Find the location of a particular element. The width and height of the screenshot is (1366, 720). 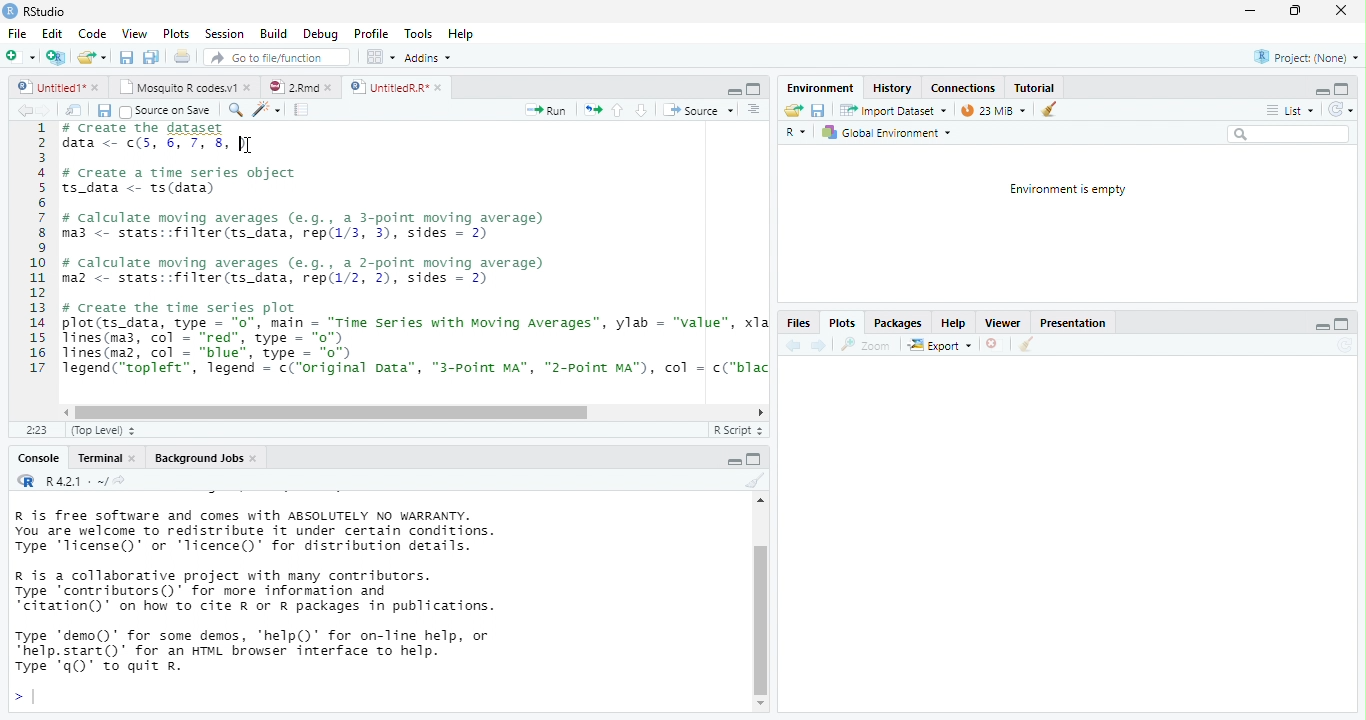

1 # Create the dataset 2 data <- c(5, 6, 7, 8, is located at coordinates (132, 135).